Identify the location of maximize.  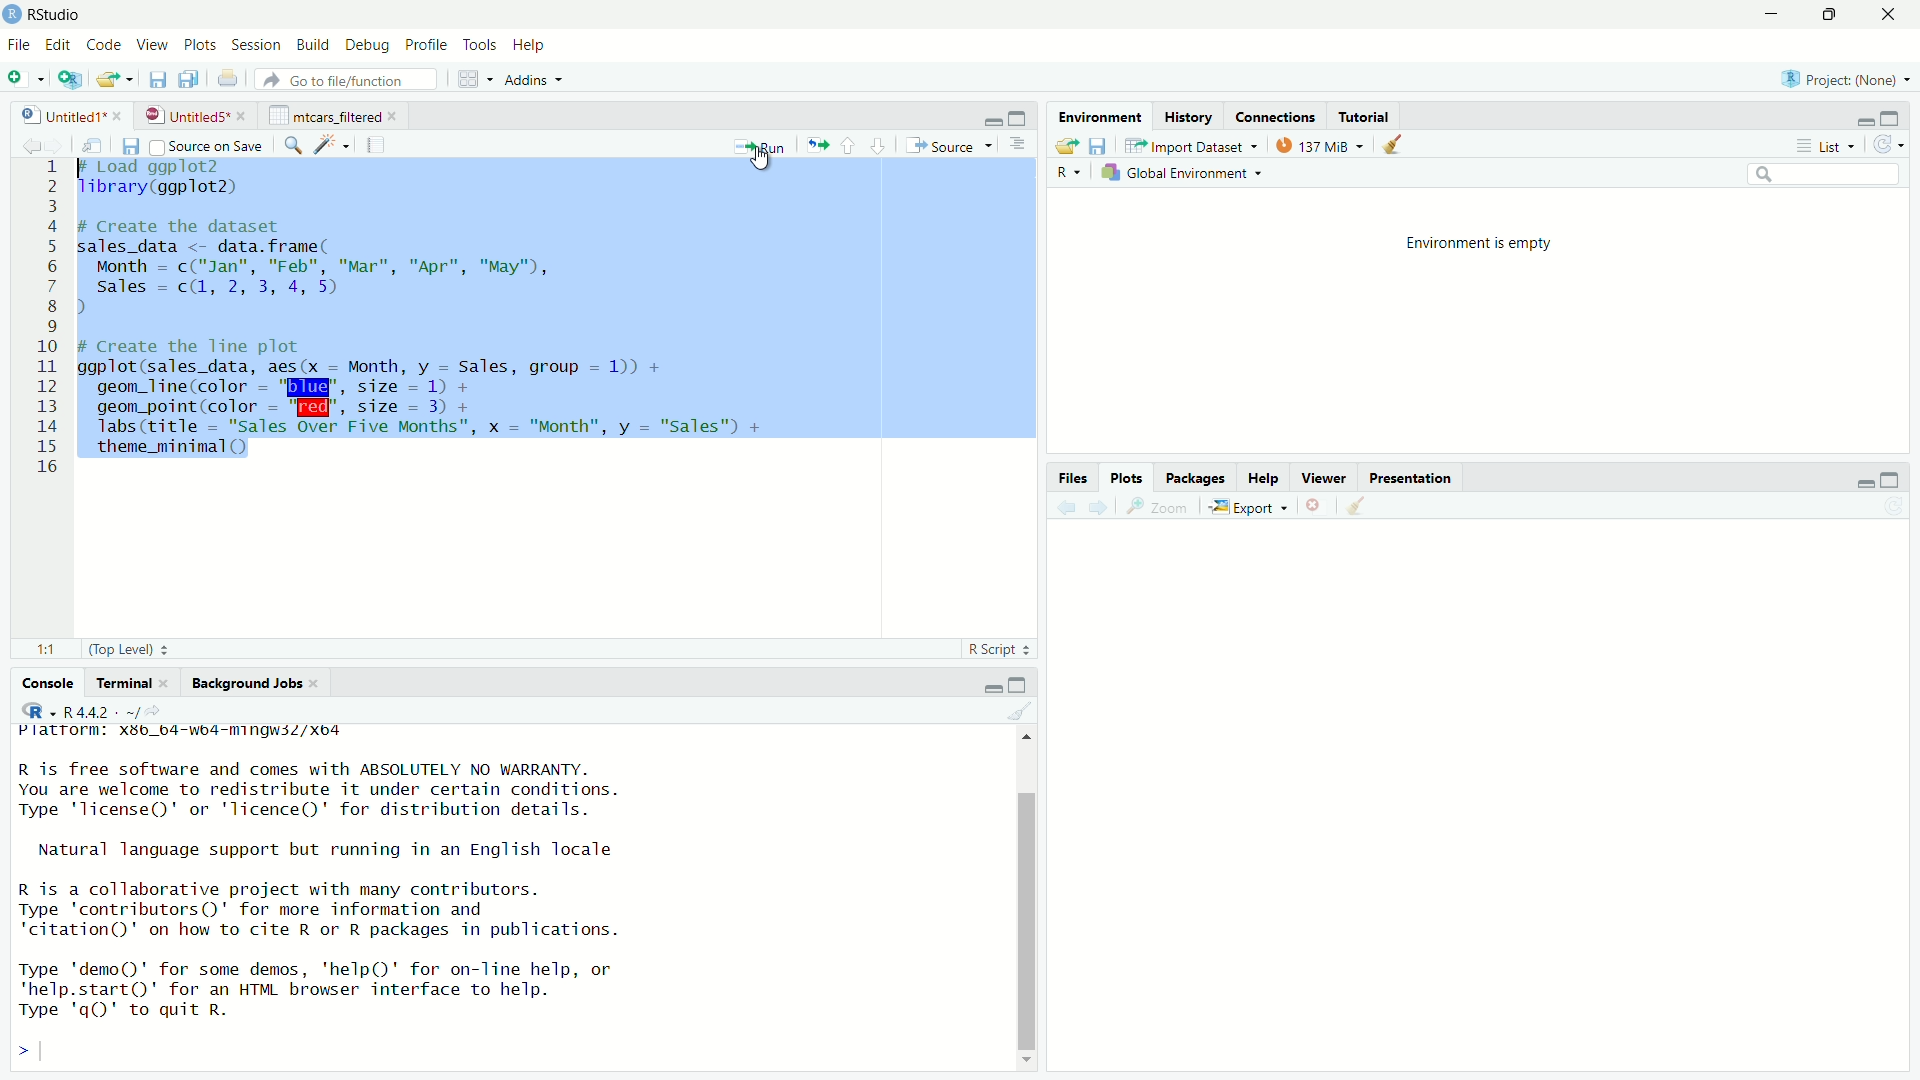
(1889, 481).